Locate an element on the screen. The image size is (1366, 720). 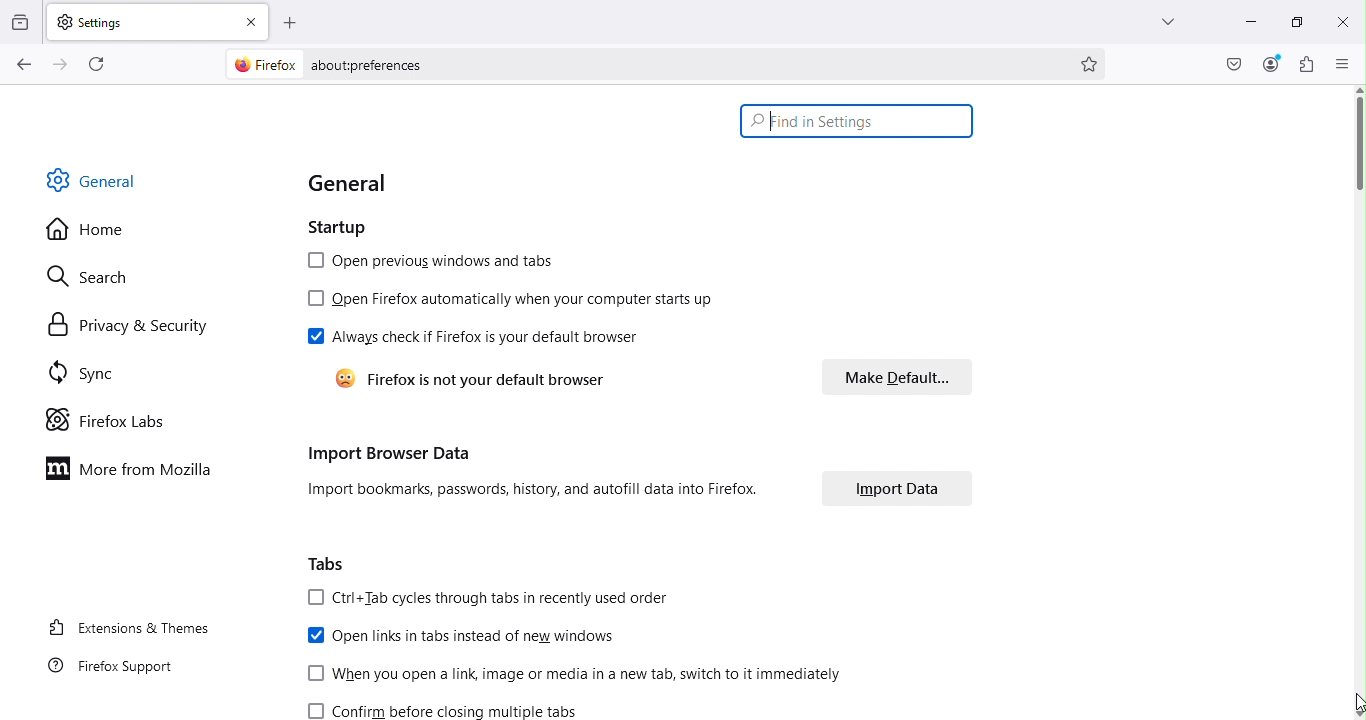
Confirm before closing multiple tabs is located at coordinates (448, 710).